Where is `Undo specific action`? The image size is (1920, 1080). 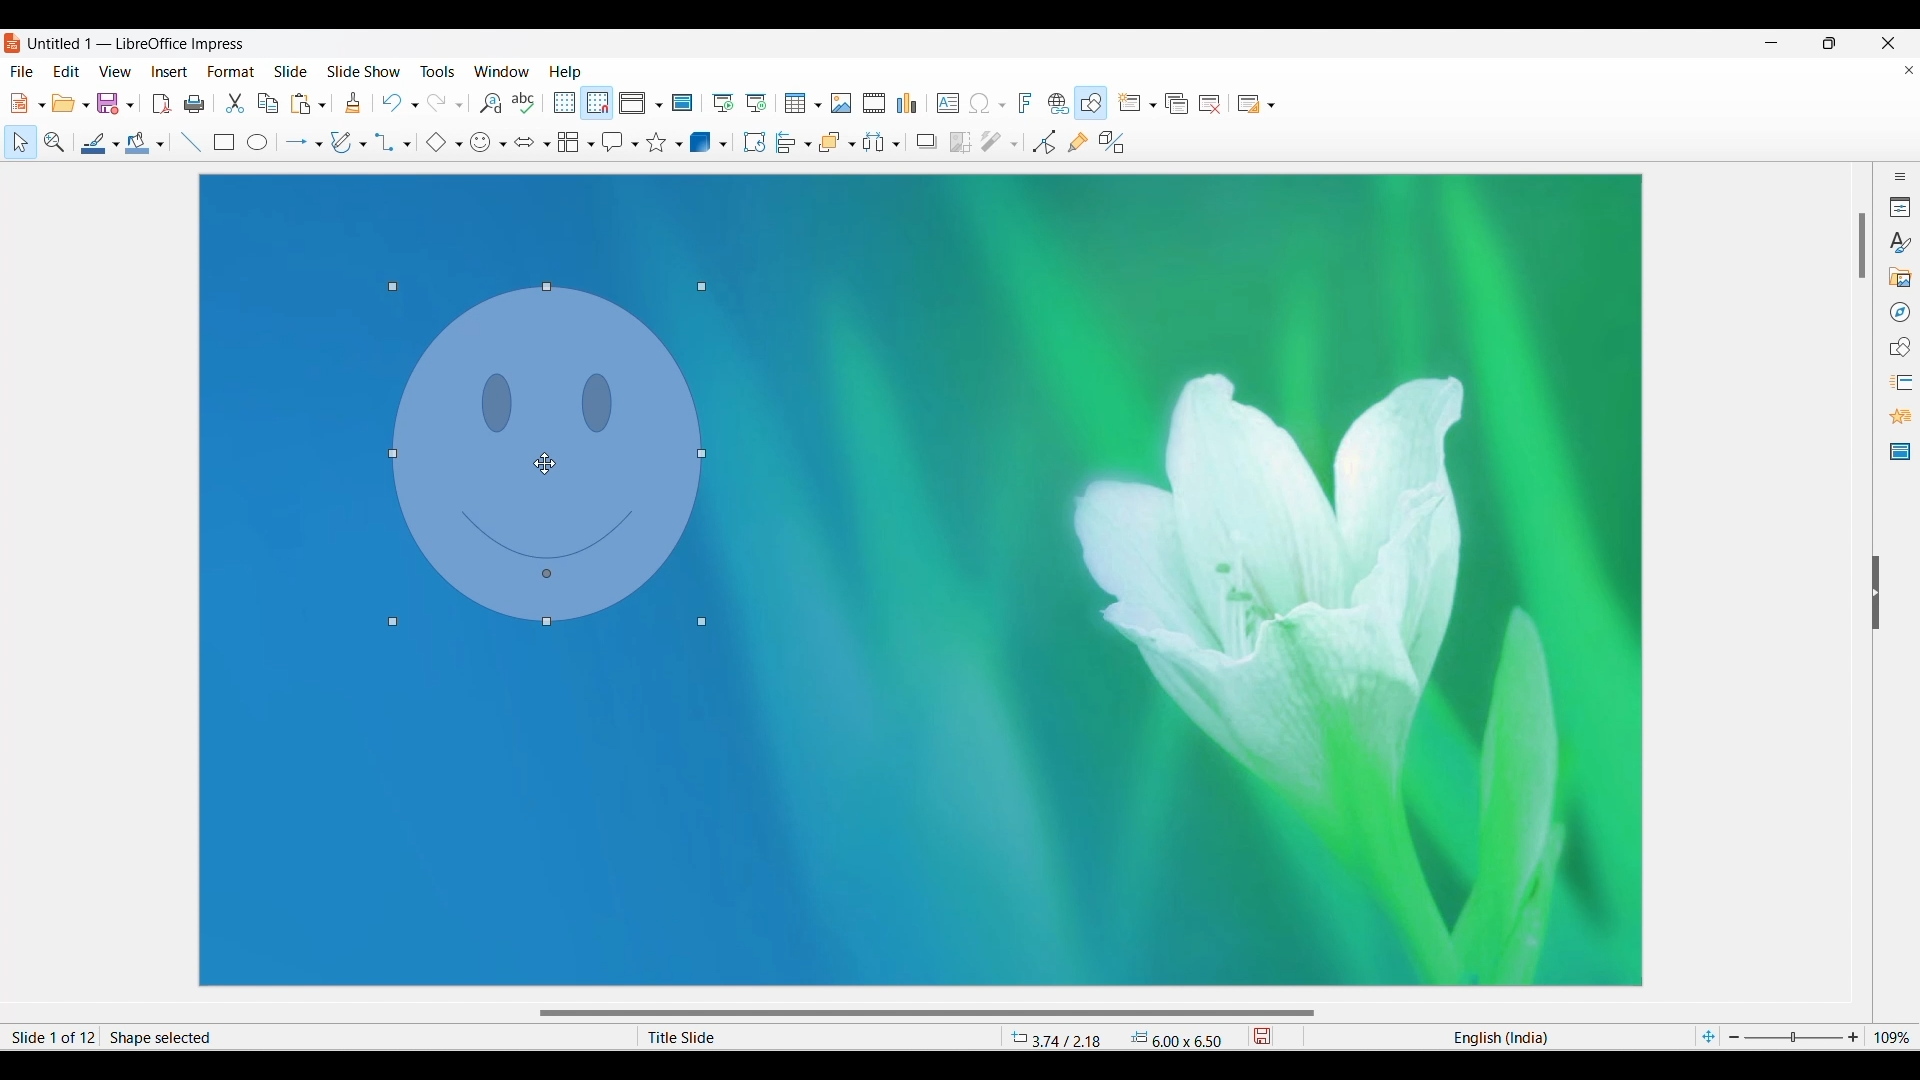
Undo specific action is located at coordinates (415, 106).